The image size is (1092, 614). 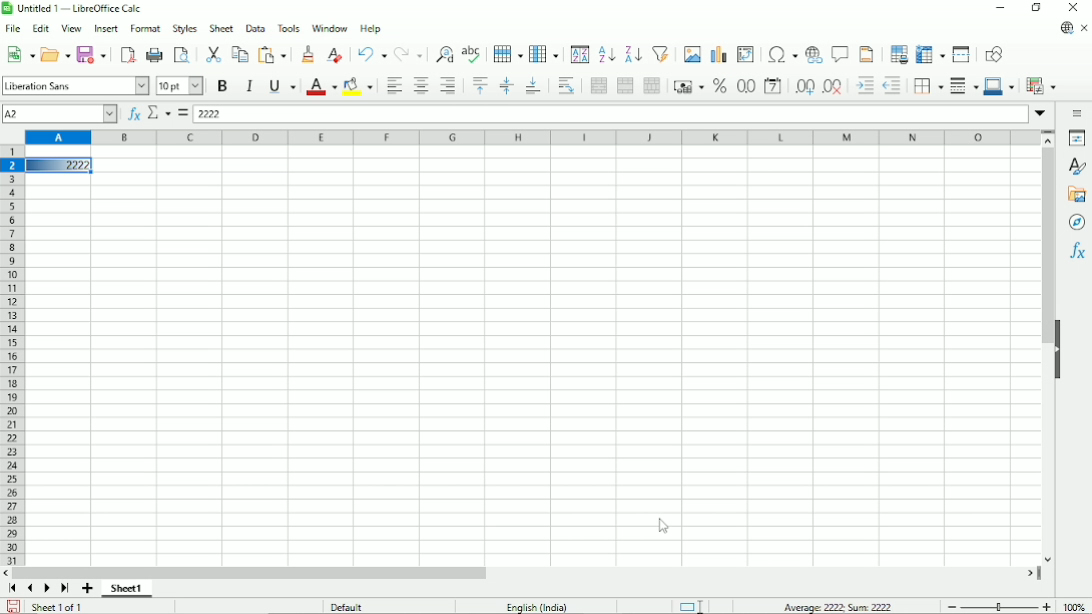 I want to click on Sheet 1 of 1, so click(x=58, y=606).